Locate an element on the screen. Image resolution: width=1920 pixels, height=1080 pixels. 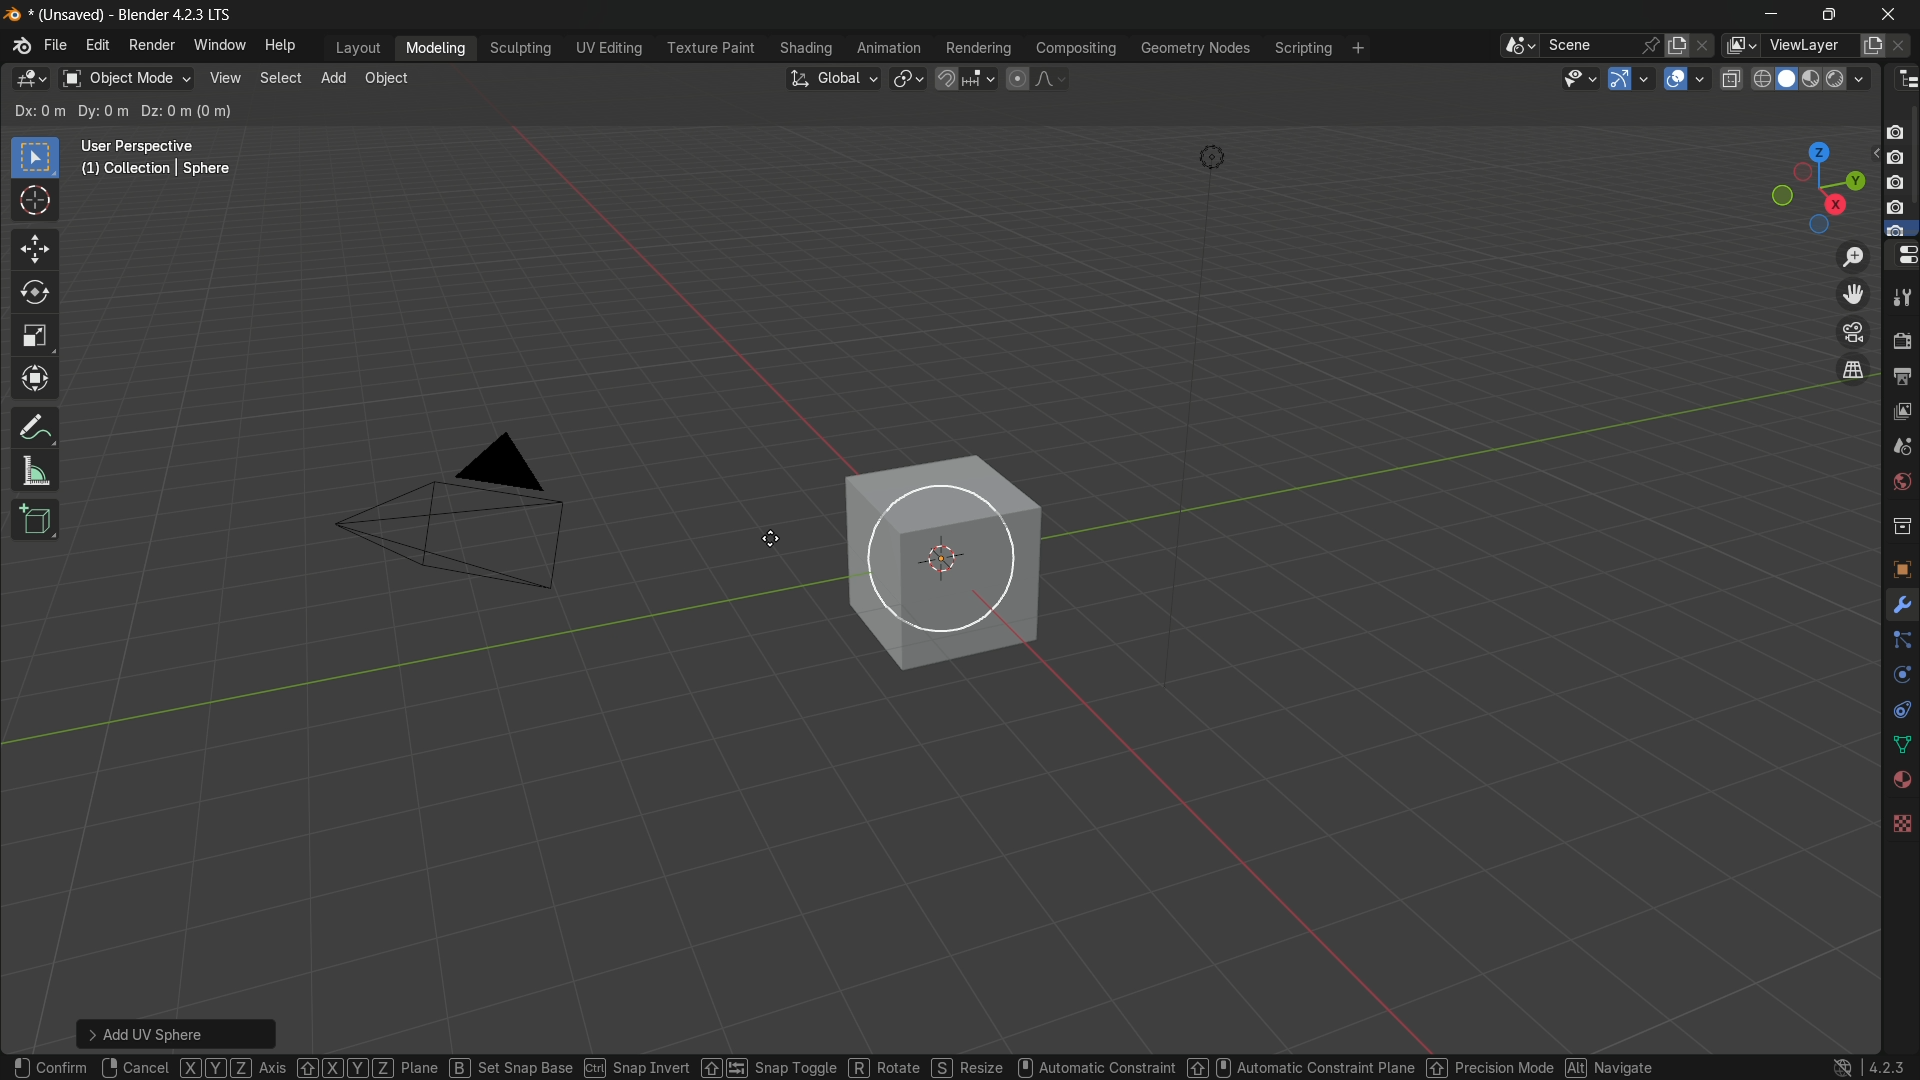
scene name is located at coordinates (1587, 46).